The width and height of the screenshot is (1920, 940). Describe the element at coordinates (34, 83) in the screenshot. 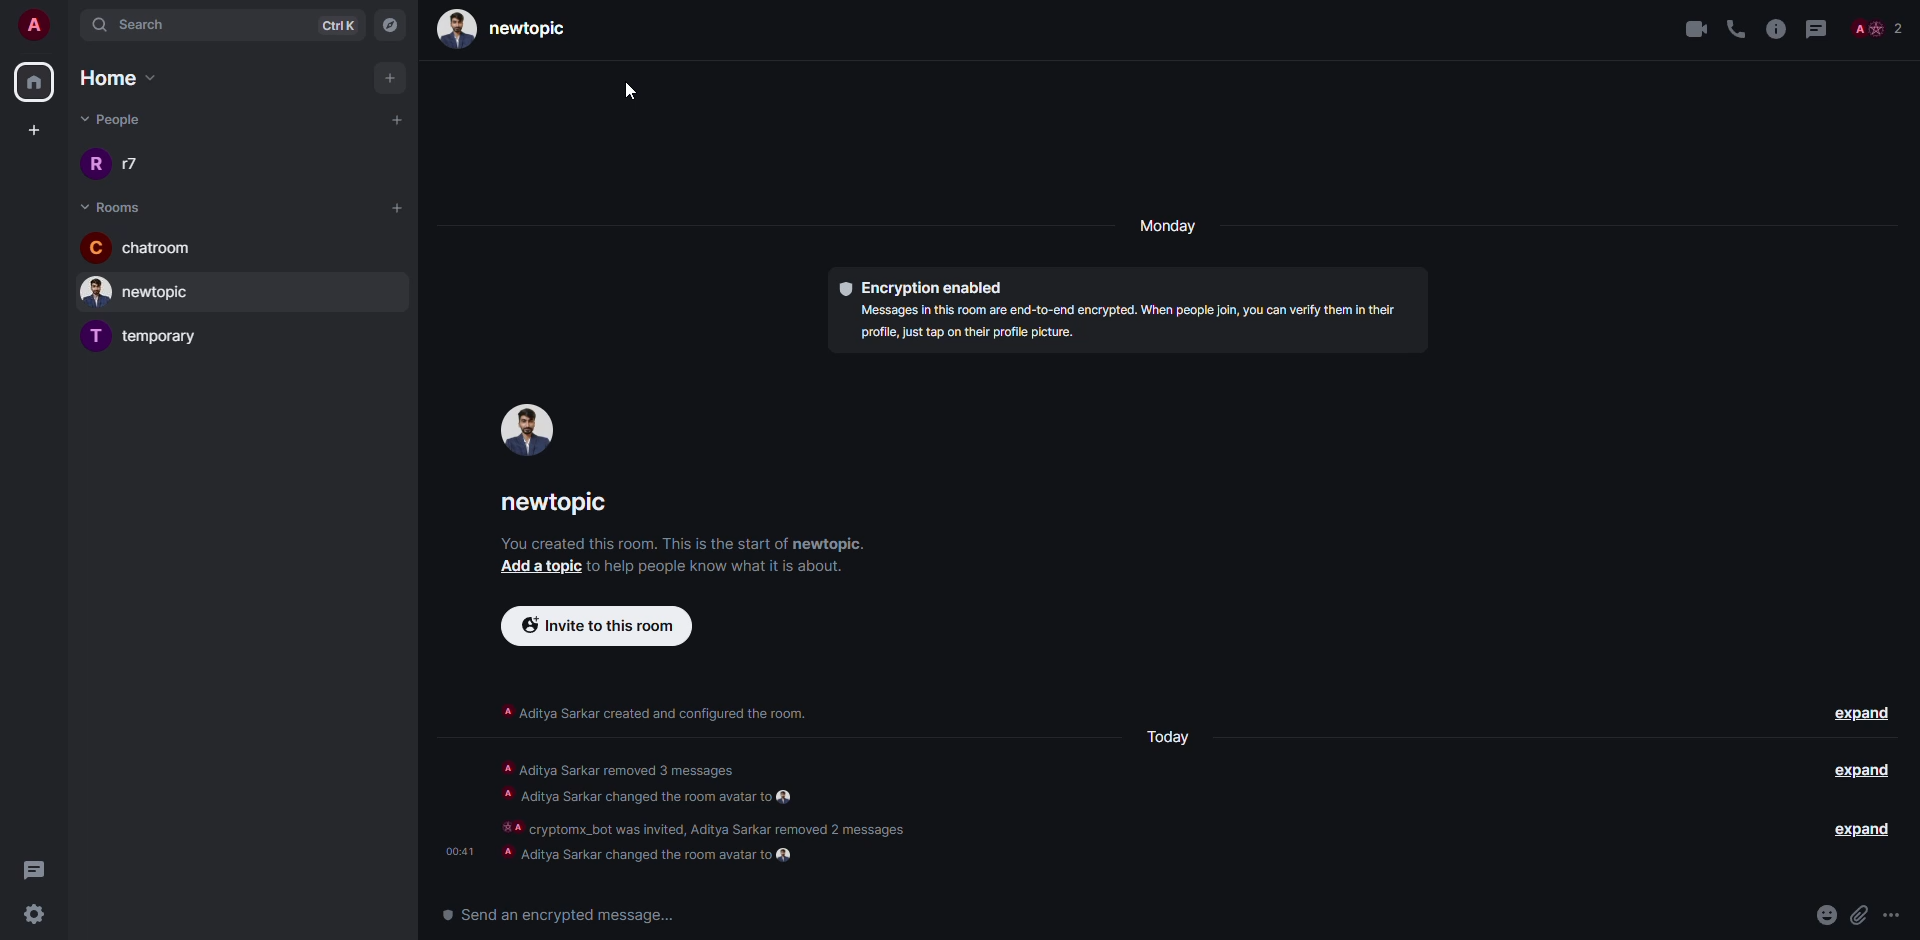

I see `home` at that location.